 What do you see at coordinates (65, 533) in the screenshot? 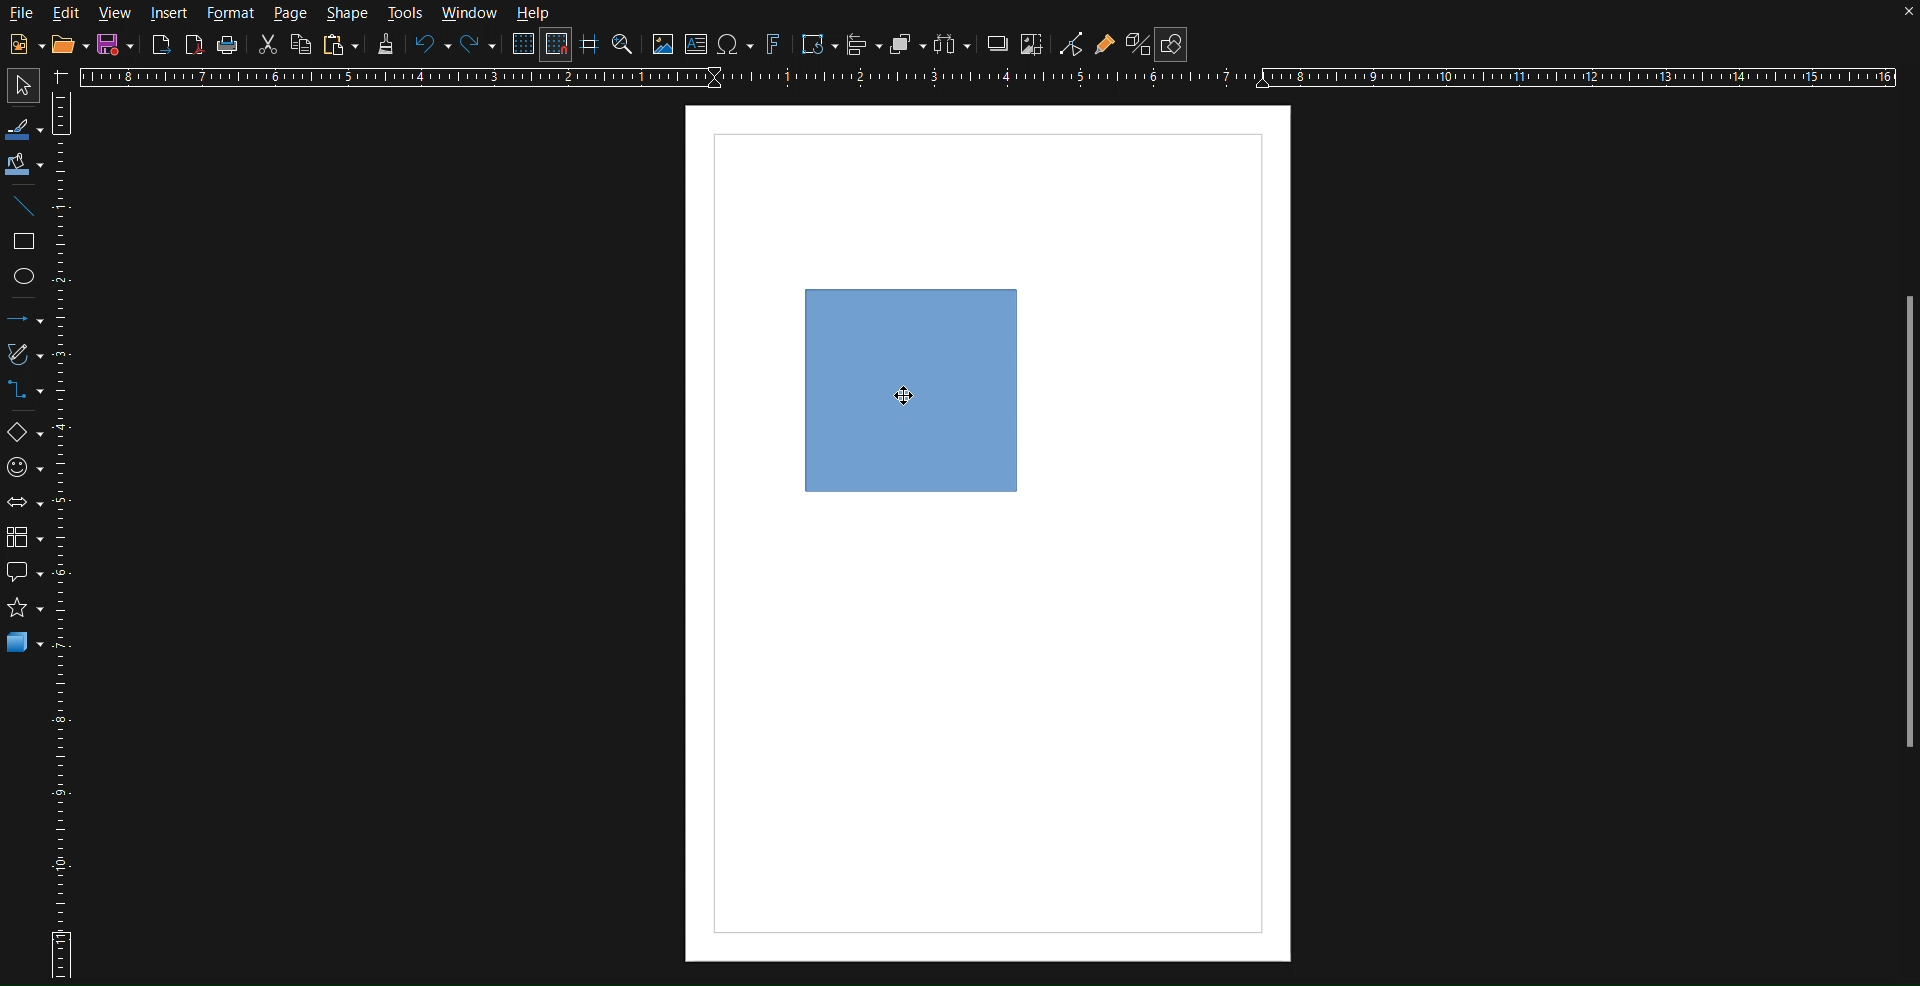
I see `Vertical Ruler` at bounding box center [65, 533].